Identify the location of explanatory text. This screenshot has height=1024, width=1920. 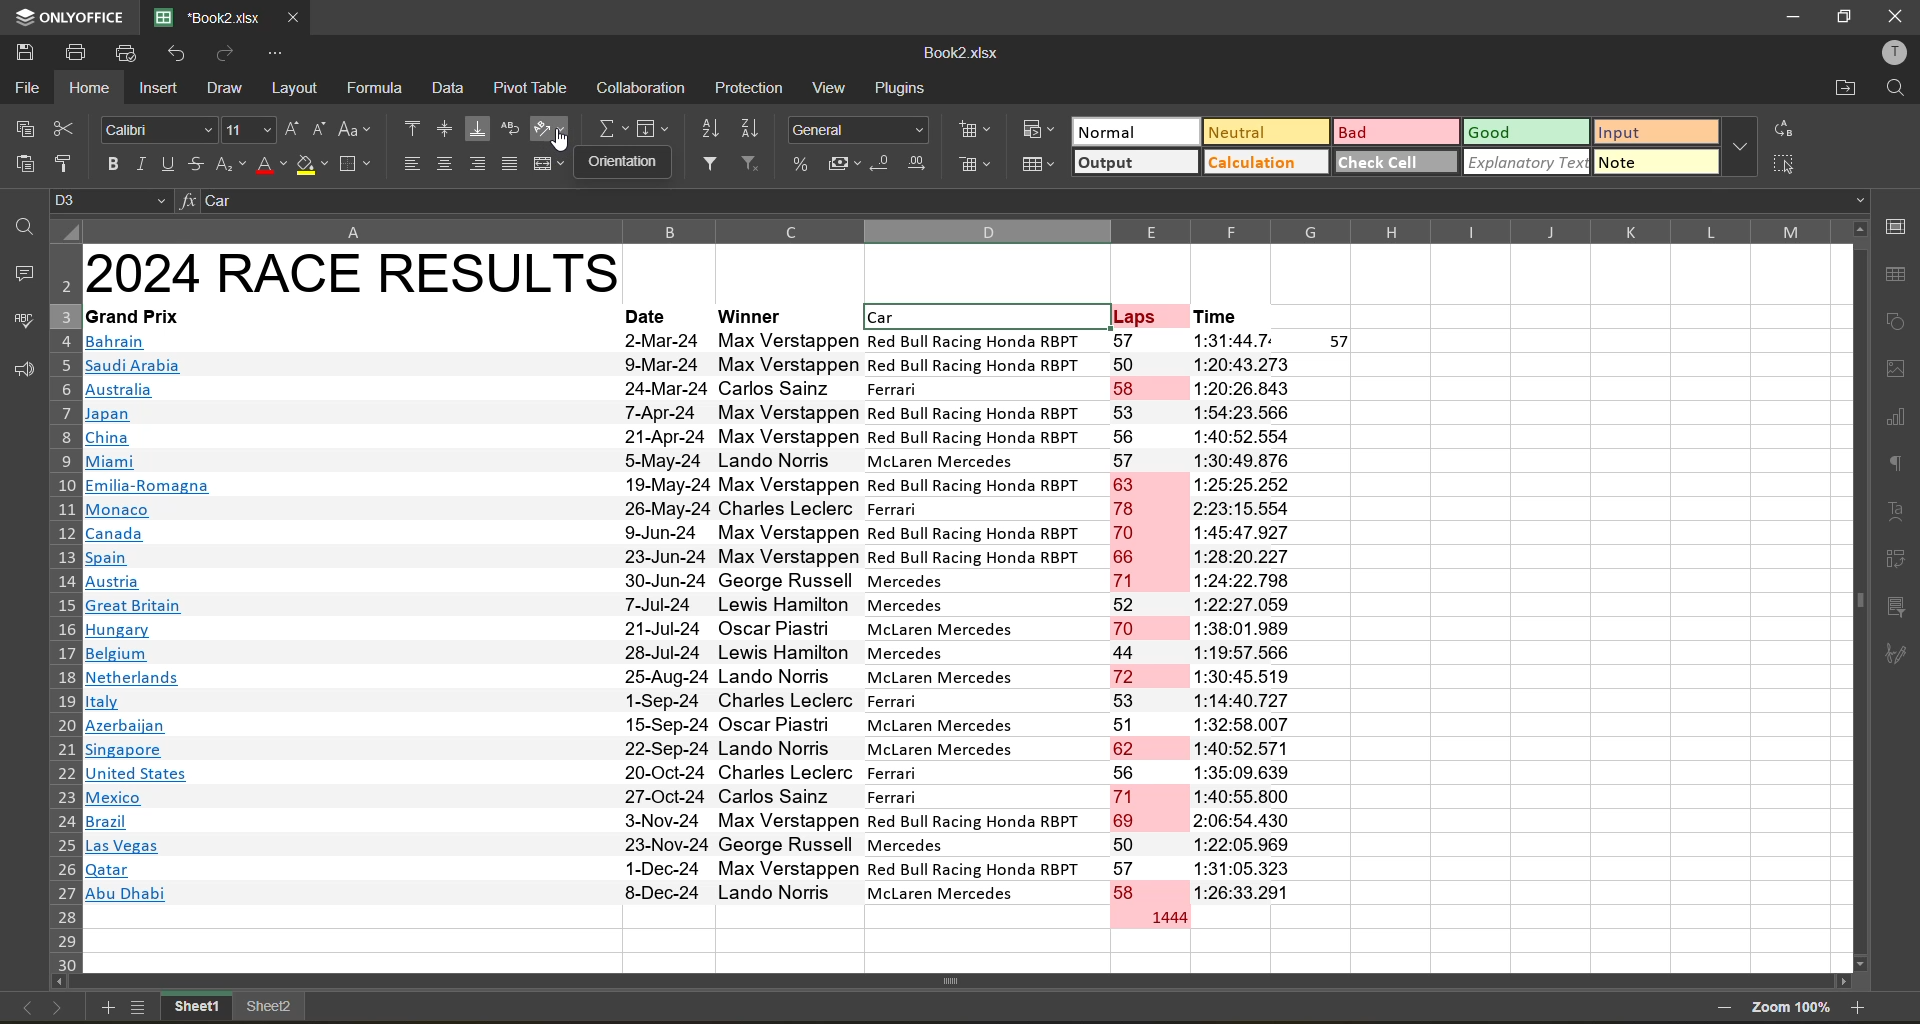
(1528, 165).